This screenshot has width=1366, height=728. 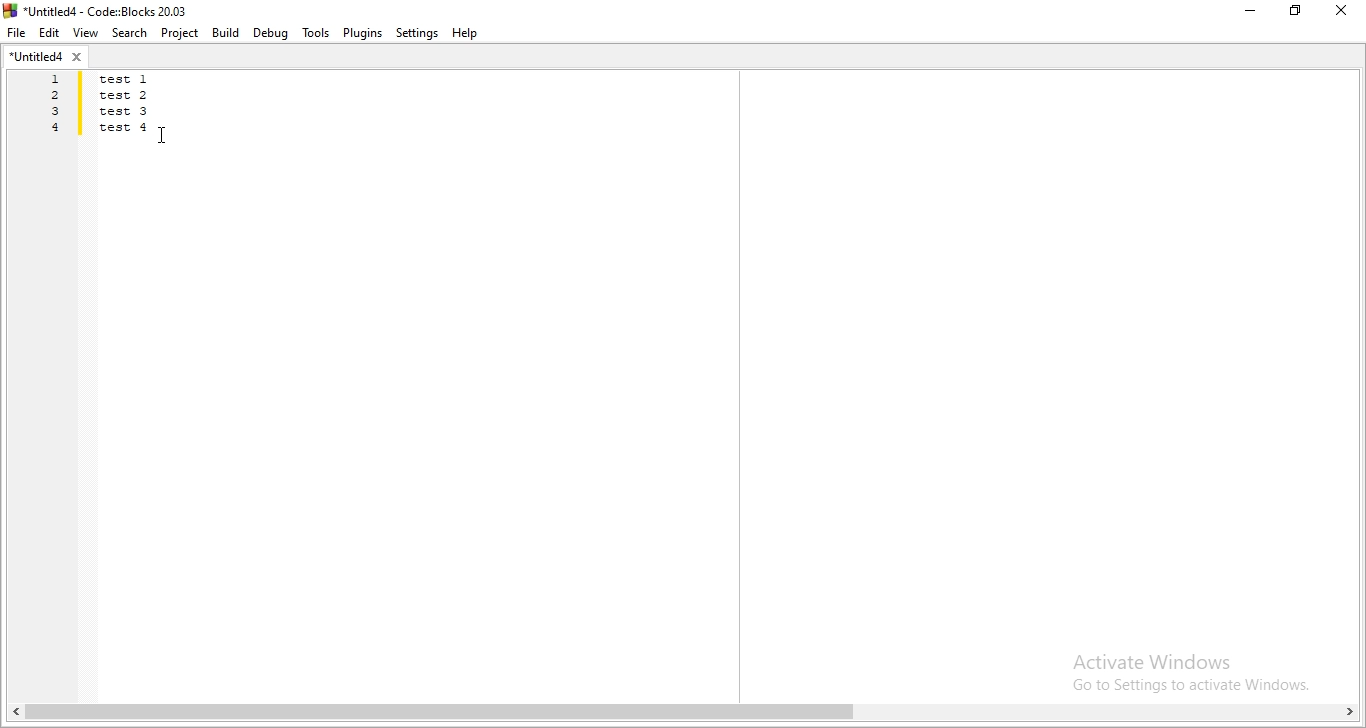 What do you see at coordinates (224, 32) in the screenshot?
I see `Build ` at bounding box center [224, 32].